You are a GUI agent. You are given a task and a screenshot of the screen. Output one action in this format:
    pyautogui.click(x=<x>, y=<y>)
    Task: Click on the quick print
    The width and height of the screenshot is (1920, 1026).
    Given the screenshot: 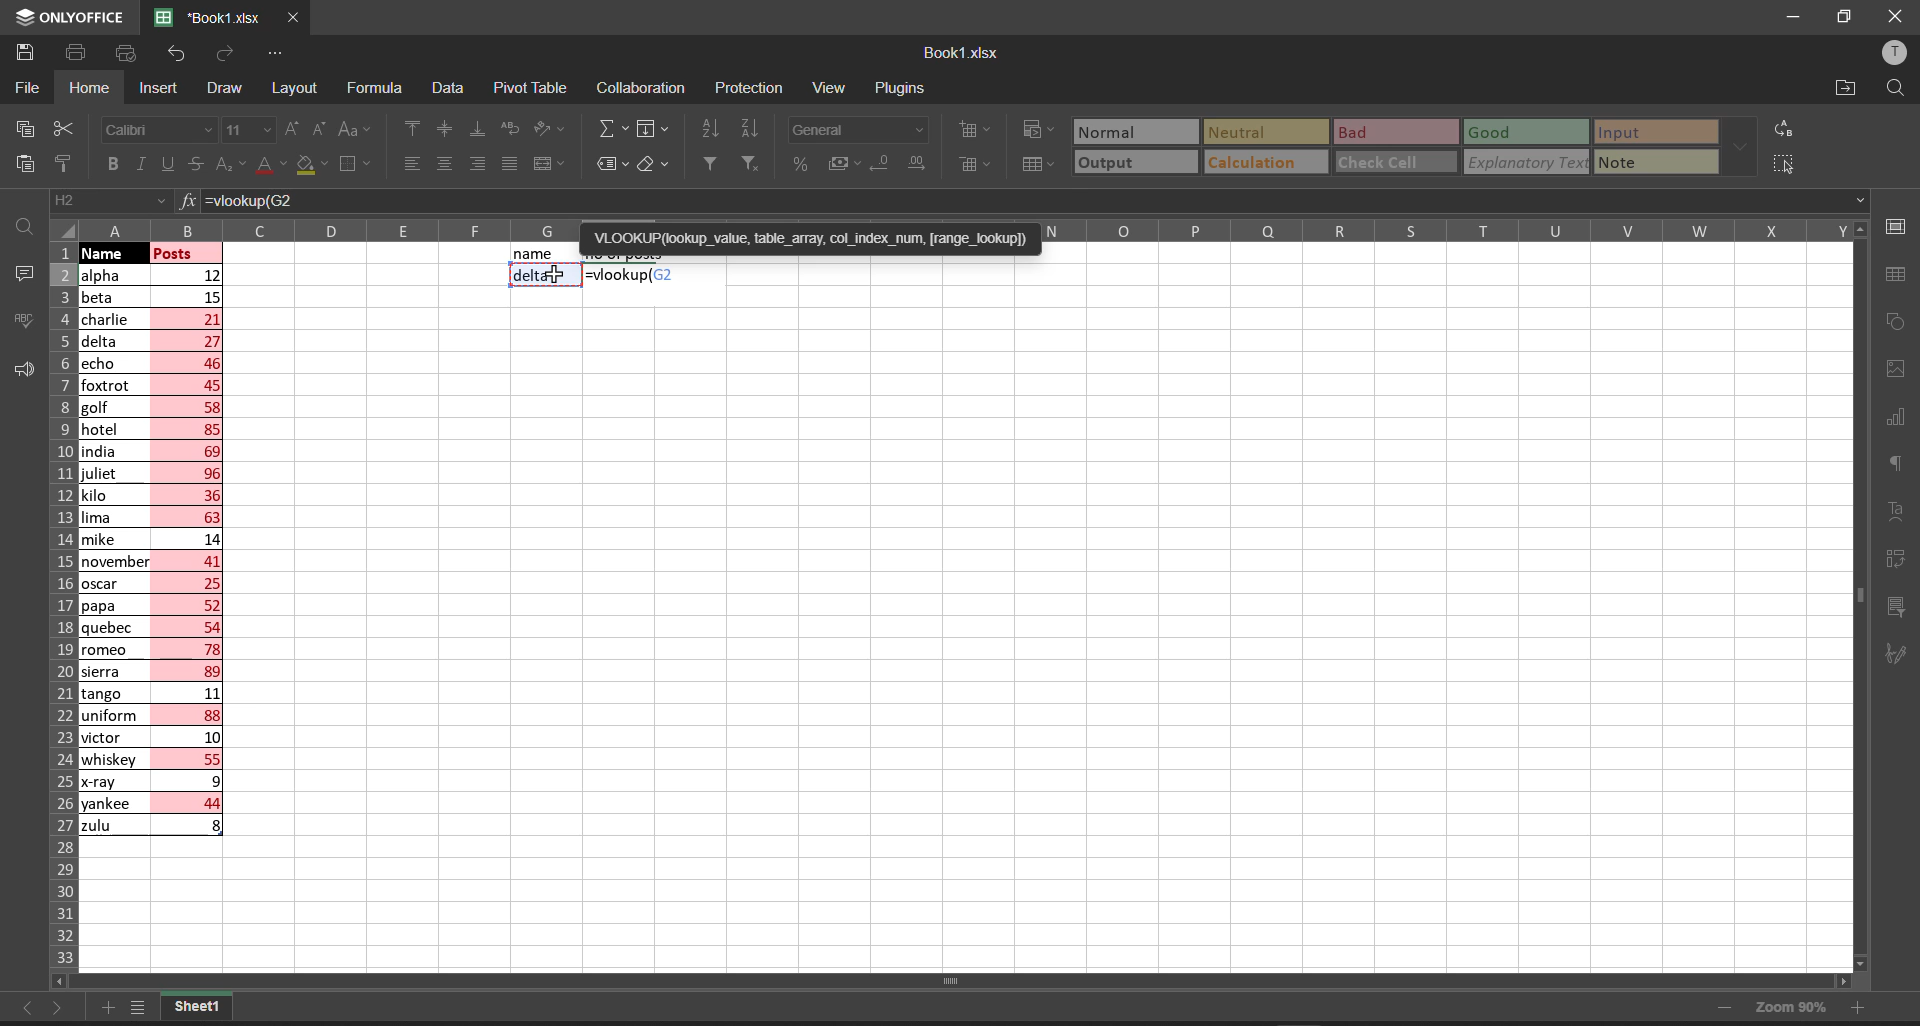 What is the action you would take?
    pyautogui.click(x=125, y=51)
    